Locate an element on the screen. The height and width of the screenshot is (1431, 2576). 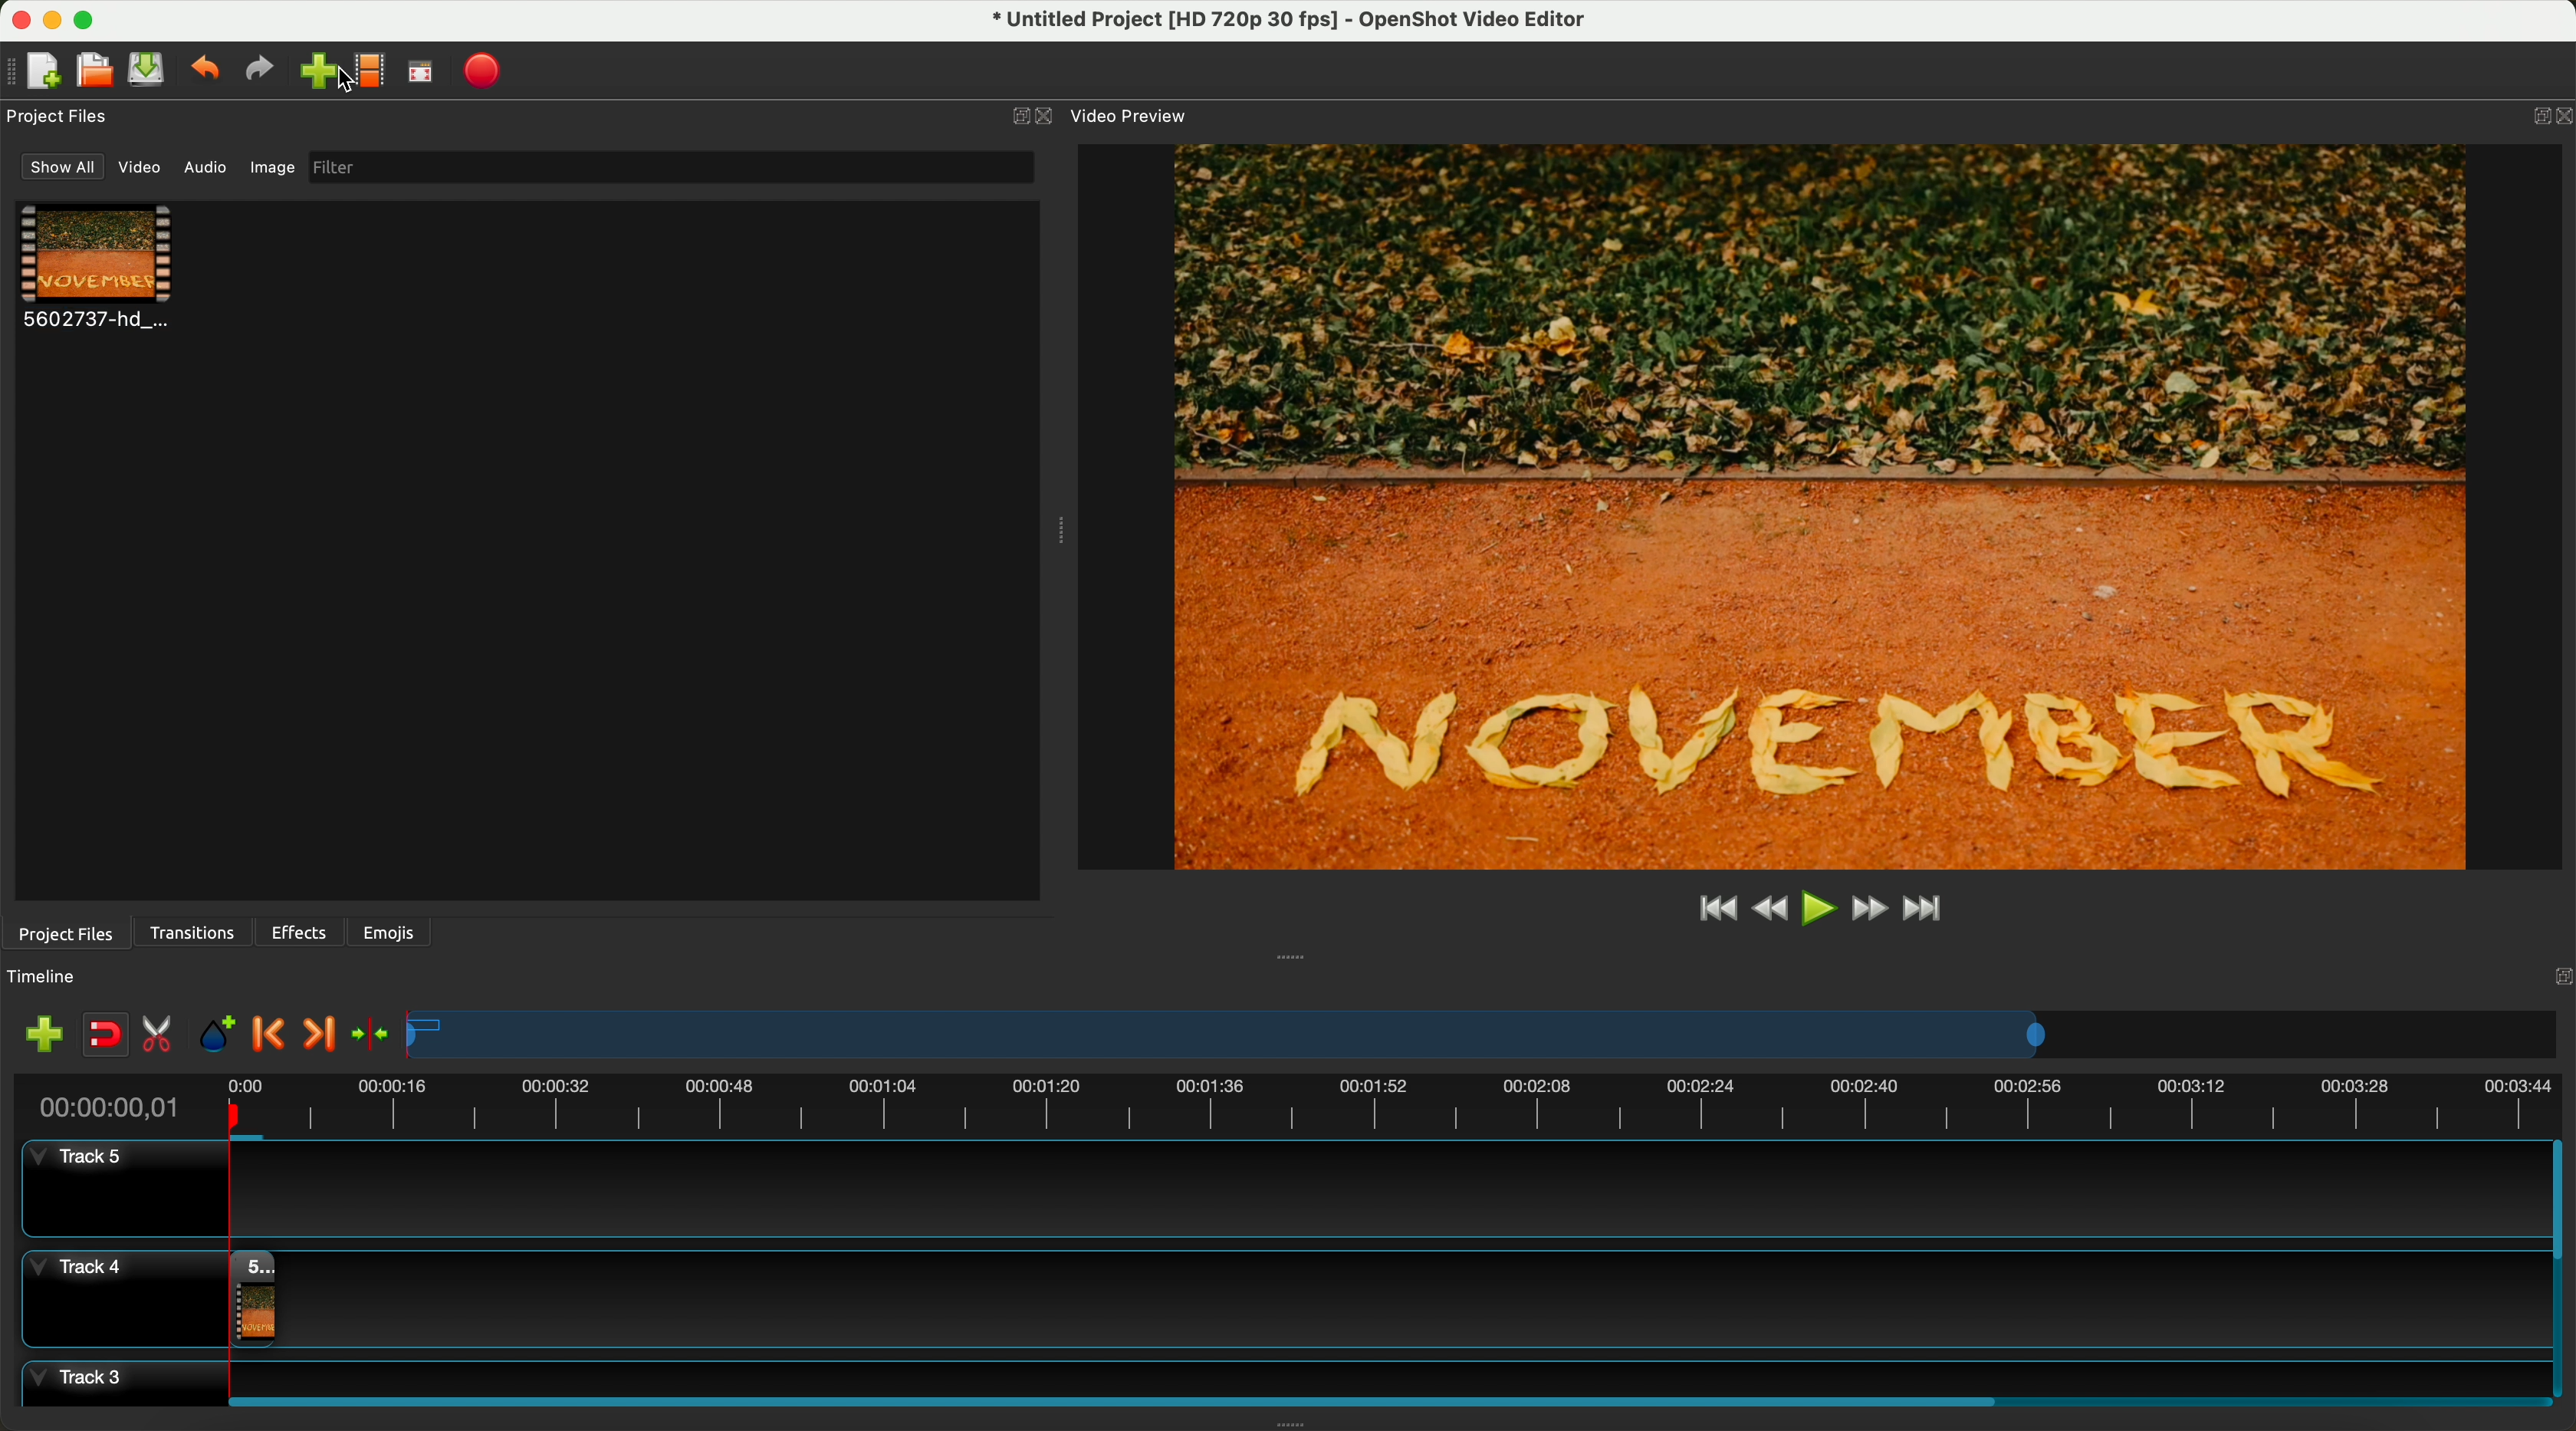
open project is located at coordinates (93, 72).